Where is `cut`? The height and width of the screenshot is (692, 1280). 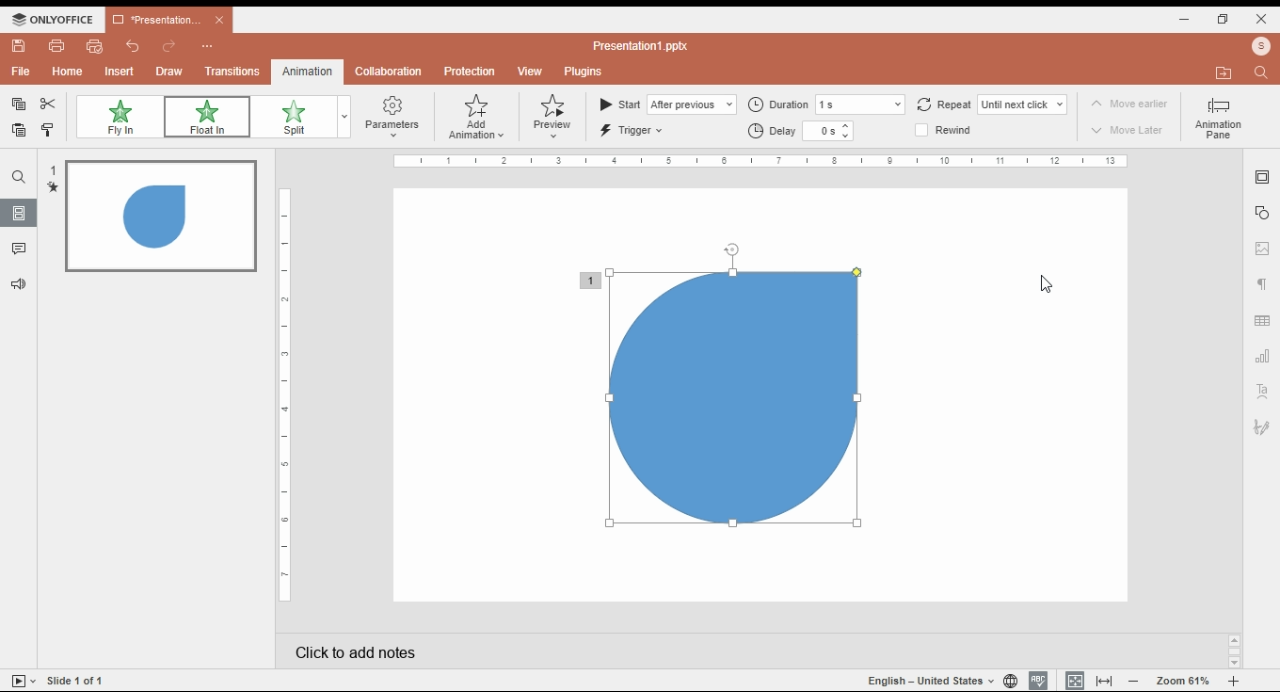 cut is located at coordinates (50, 104).